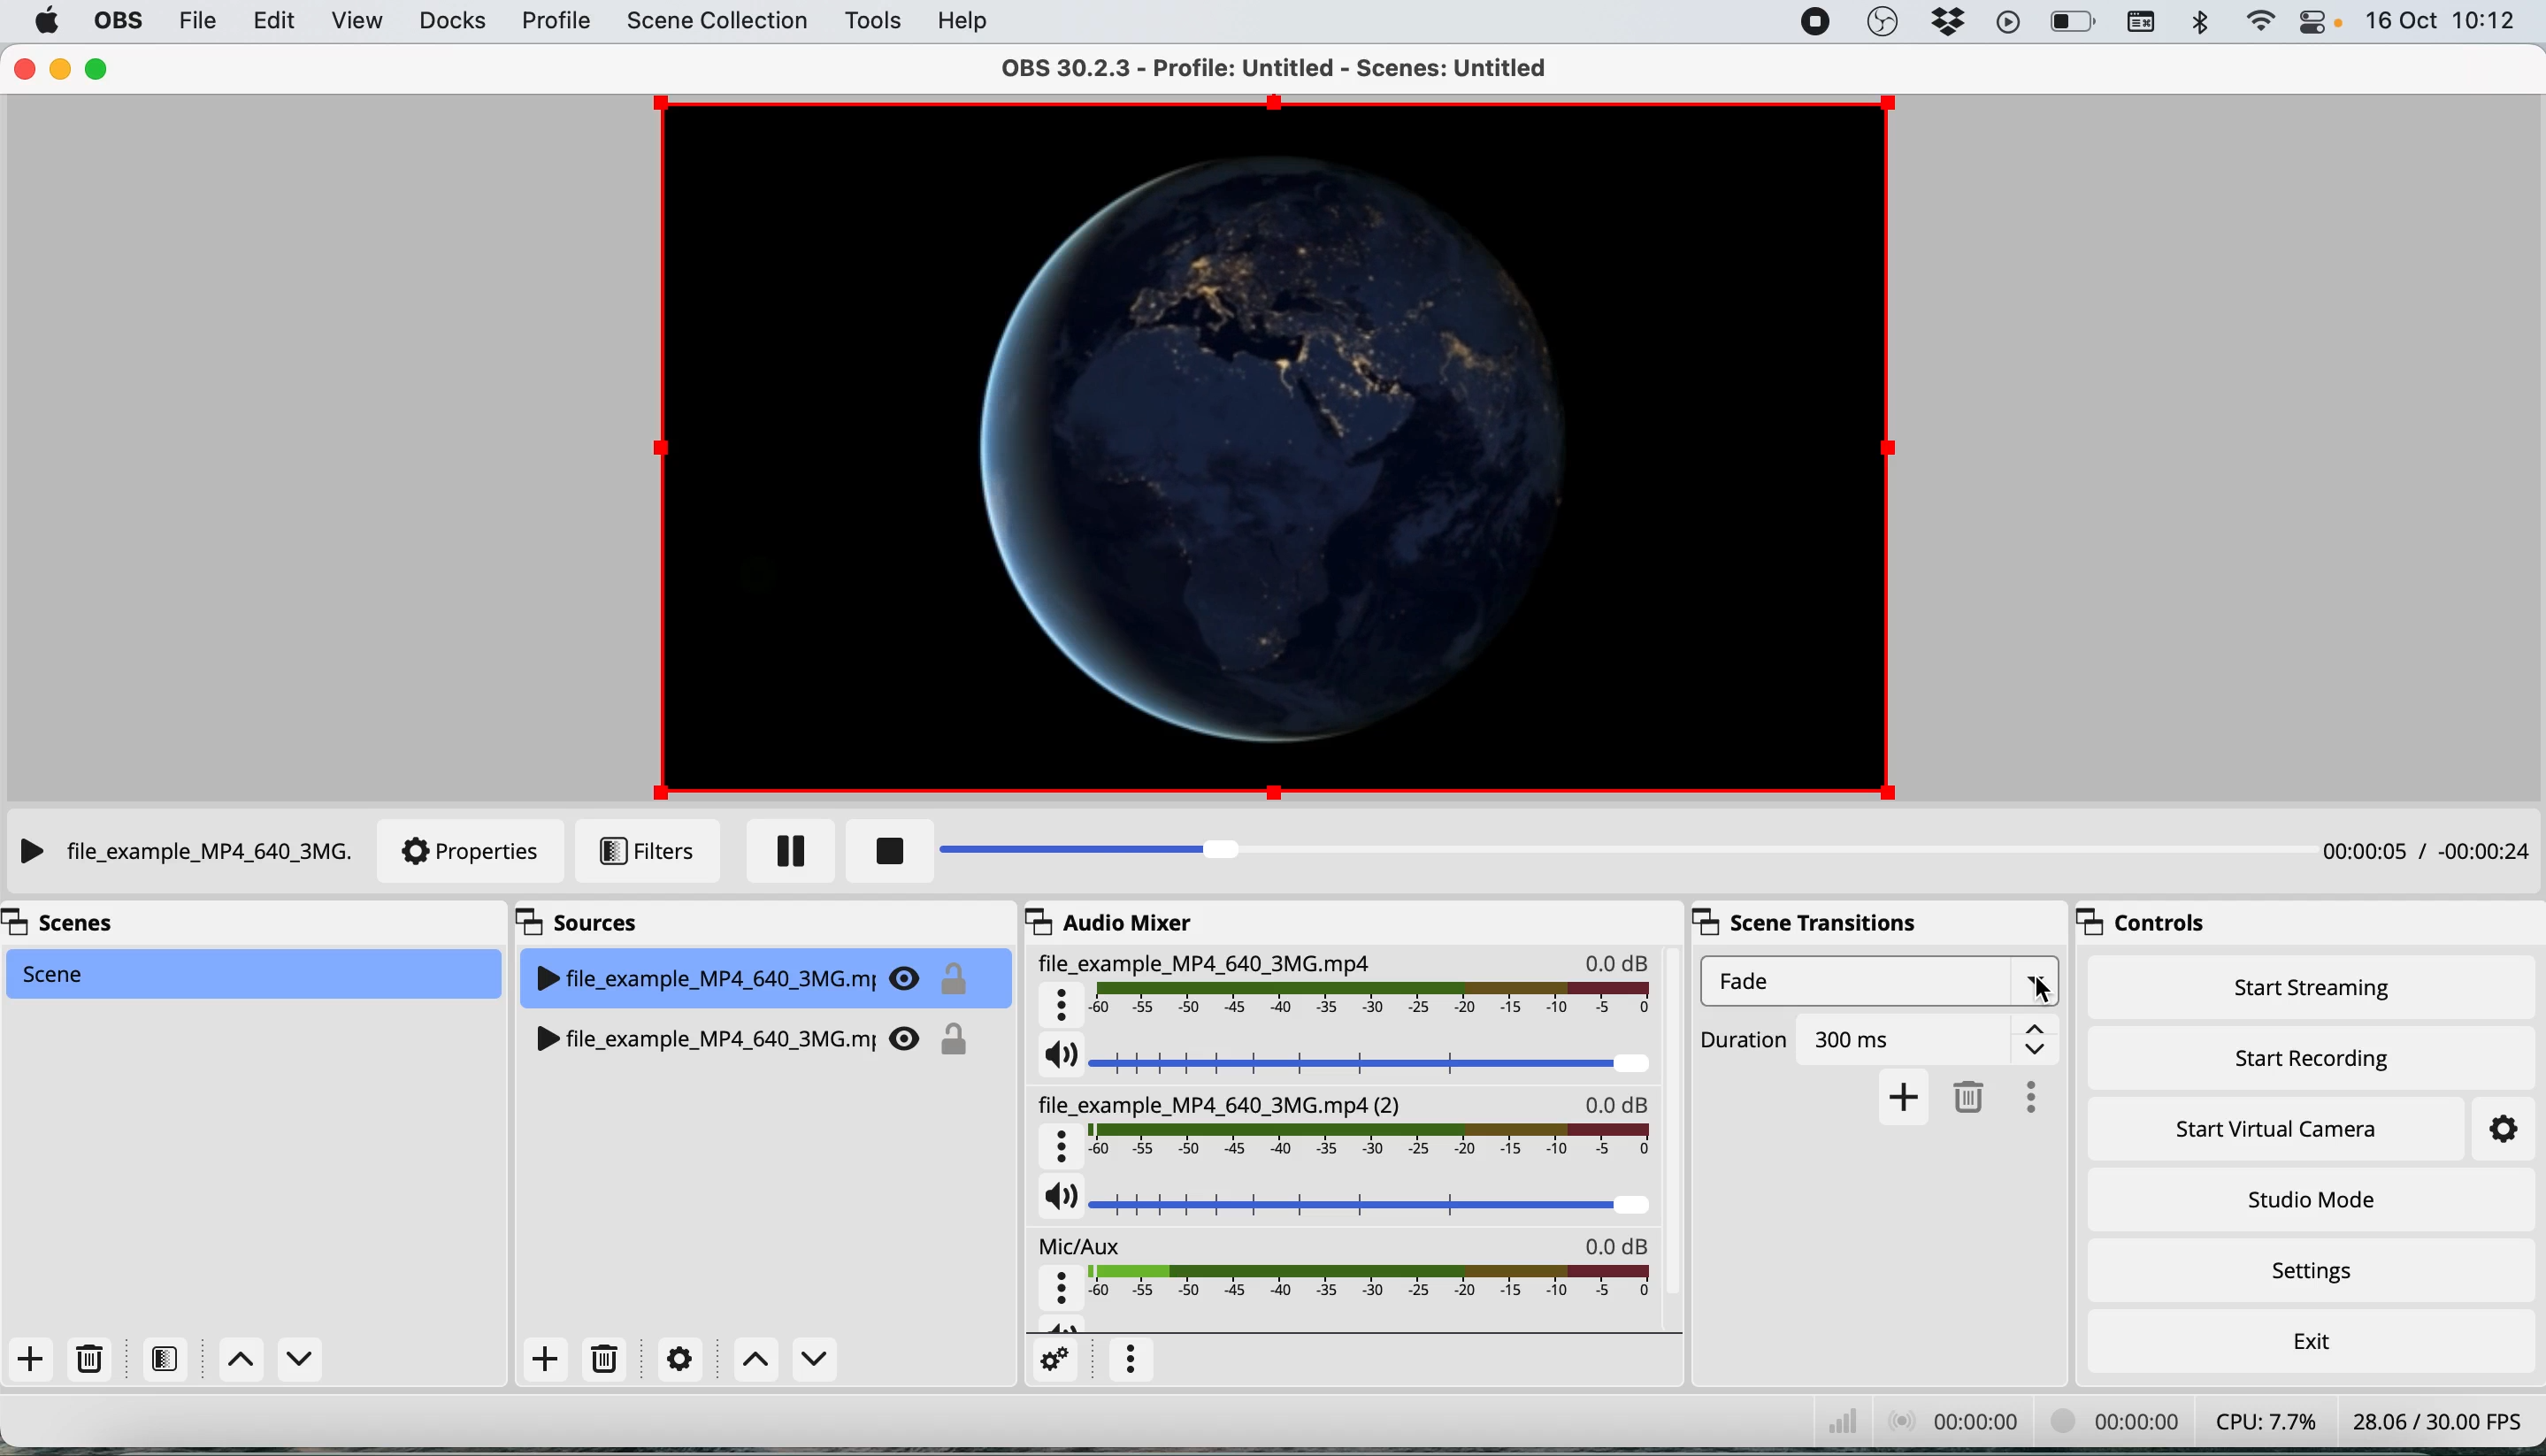 This screenshot has height=1456, width=2546. I want to click on playback timestamp, so click(2427, 853).